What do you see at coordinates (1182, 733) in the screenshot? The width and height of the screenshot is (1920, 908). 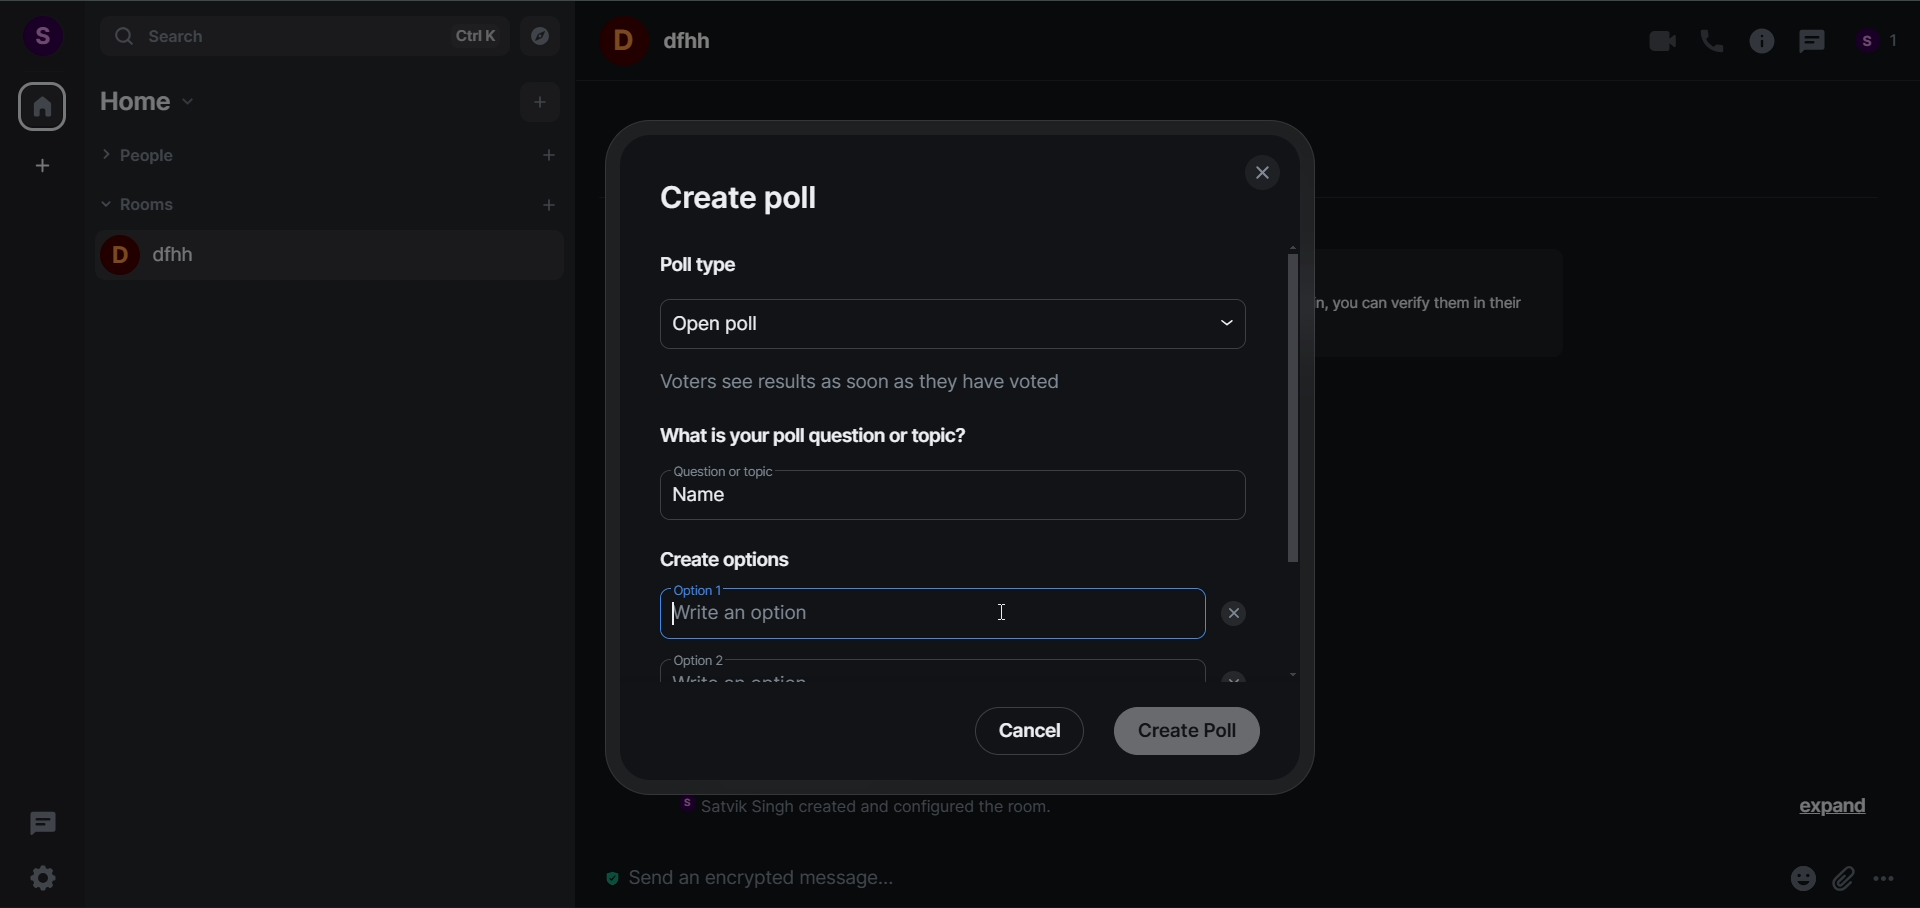 I see `create poll` at bounding box center [1182, 733].